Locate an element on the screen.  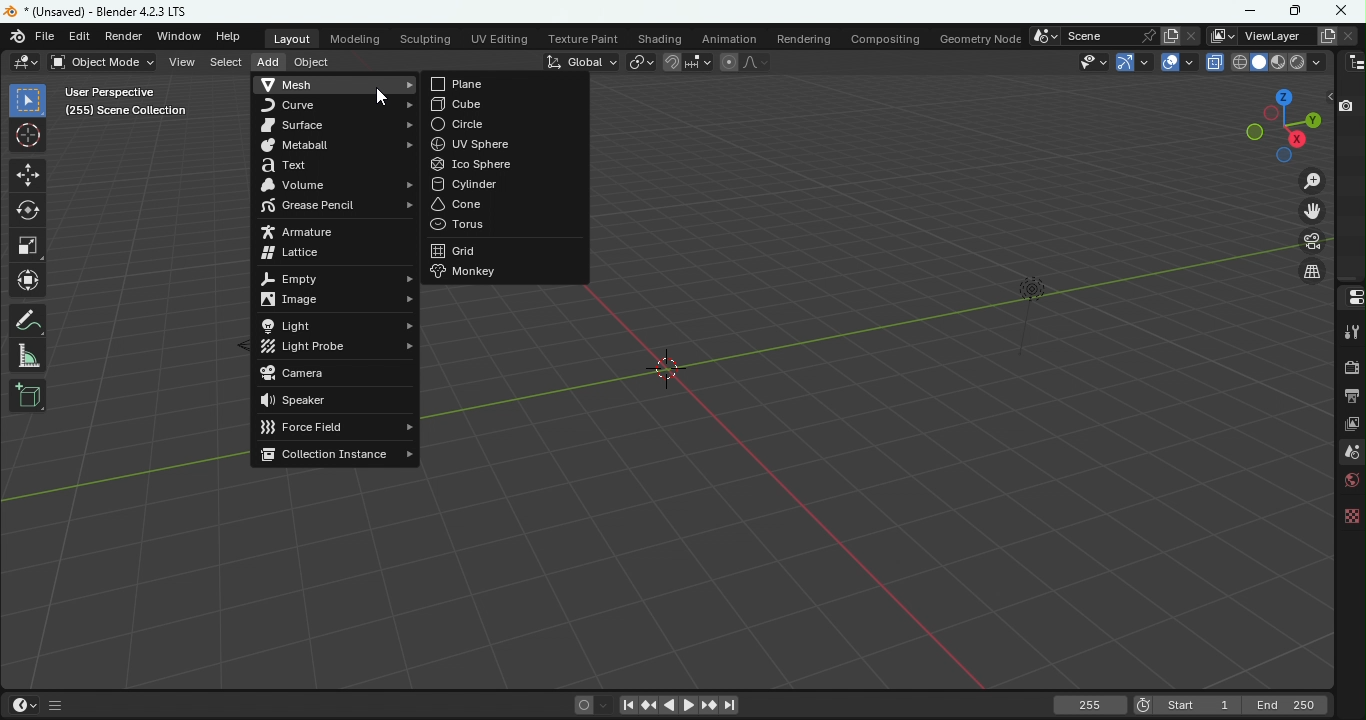
Rotate the scene is located at coordinates (1284, 156).